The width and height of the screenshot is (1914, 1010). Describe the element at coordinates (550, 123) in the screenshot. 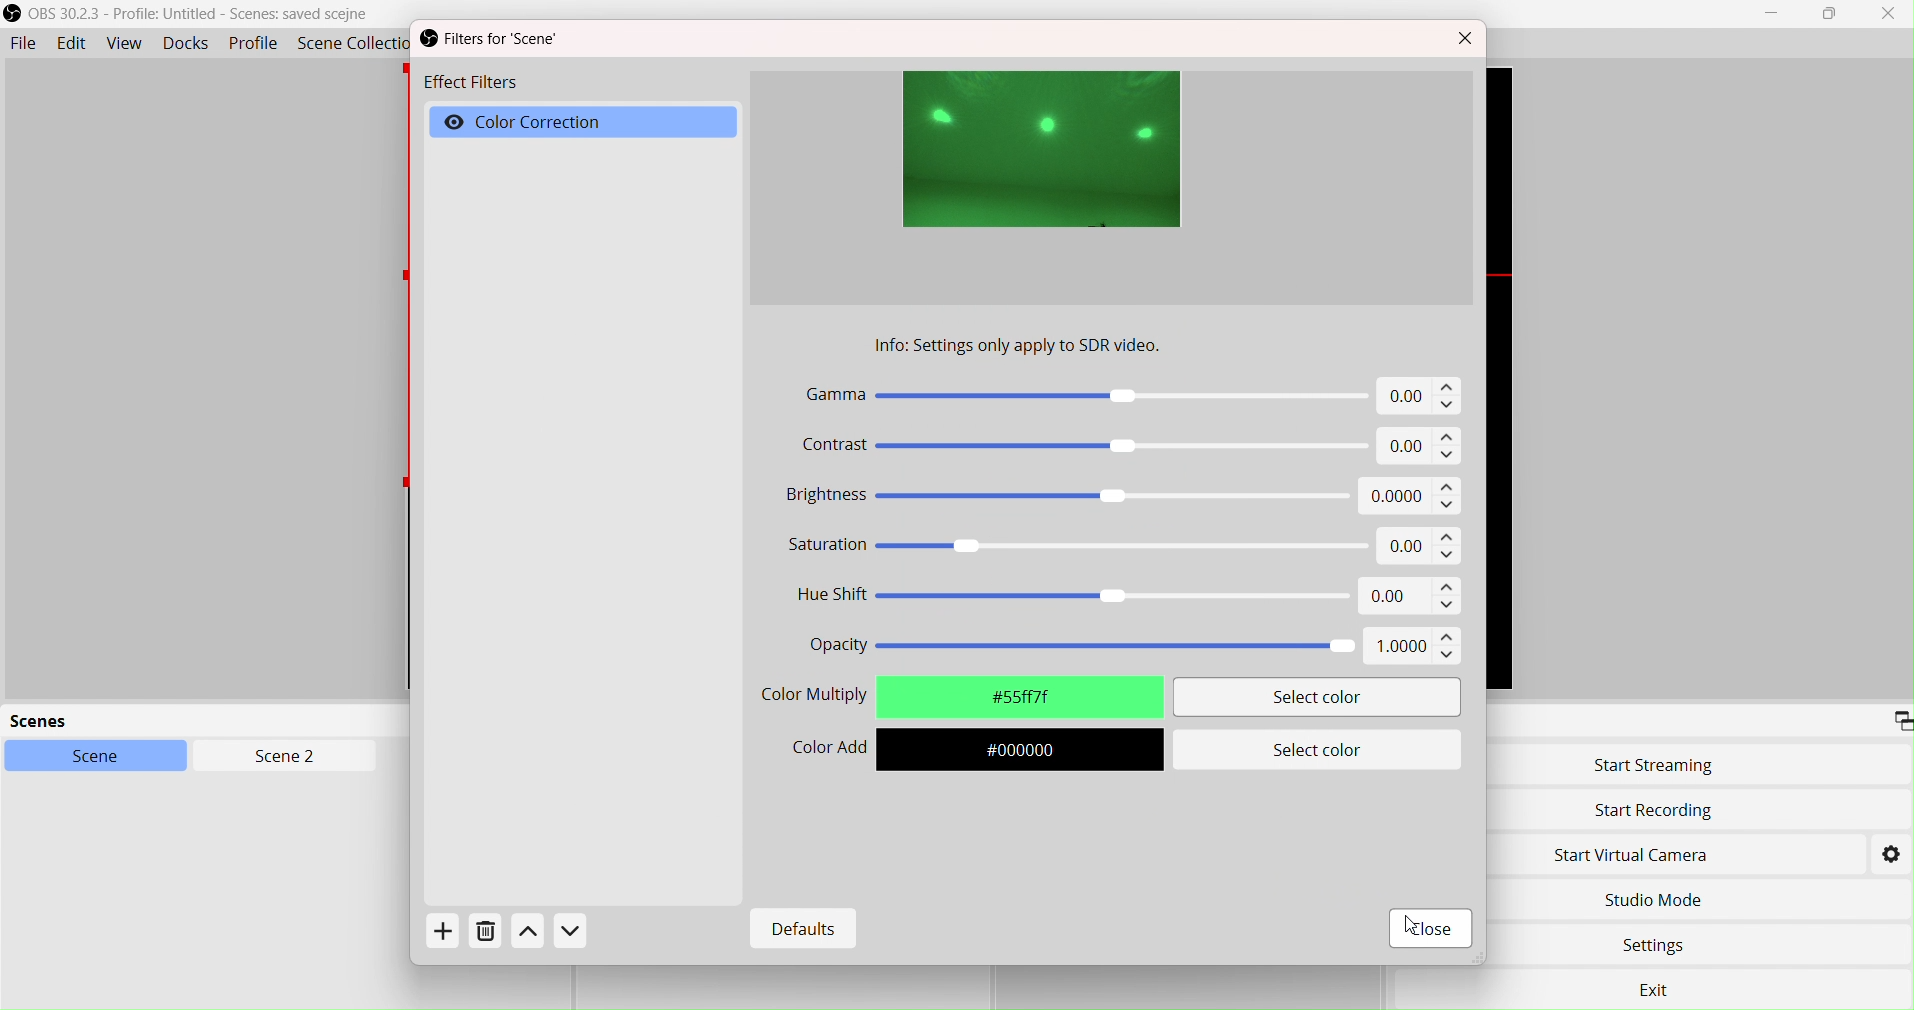

I see `Color Correction` at that location.